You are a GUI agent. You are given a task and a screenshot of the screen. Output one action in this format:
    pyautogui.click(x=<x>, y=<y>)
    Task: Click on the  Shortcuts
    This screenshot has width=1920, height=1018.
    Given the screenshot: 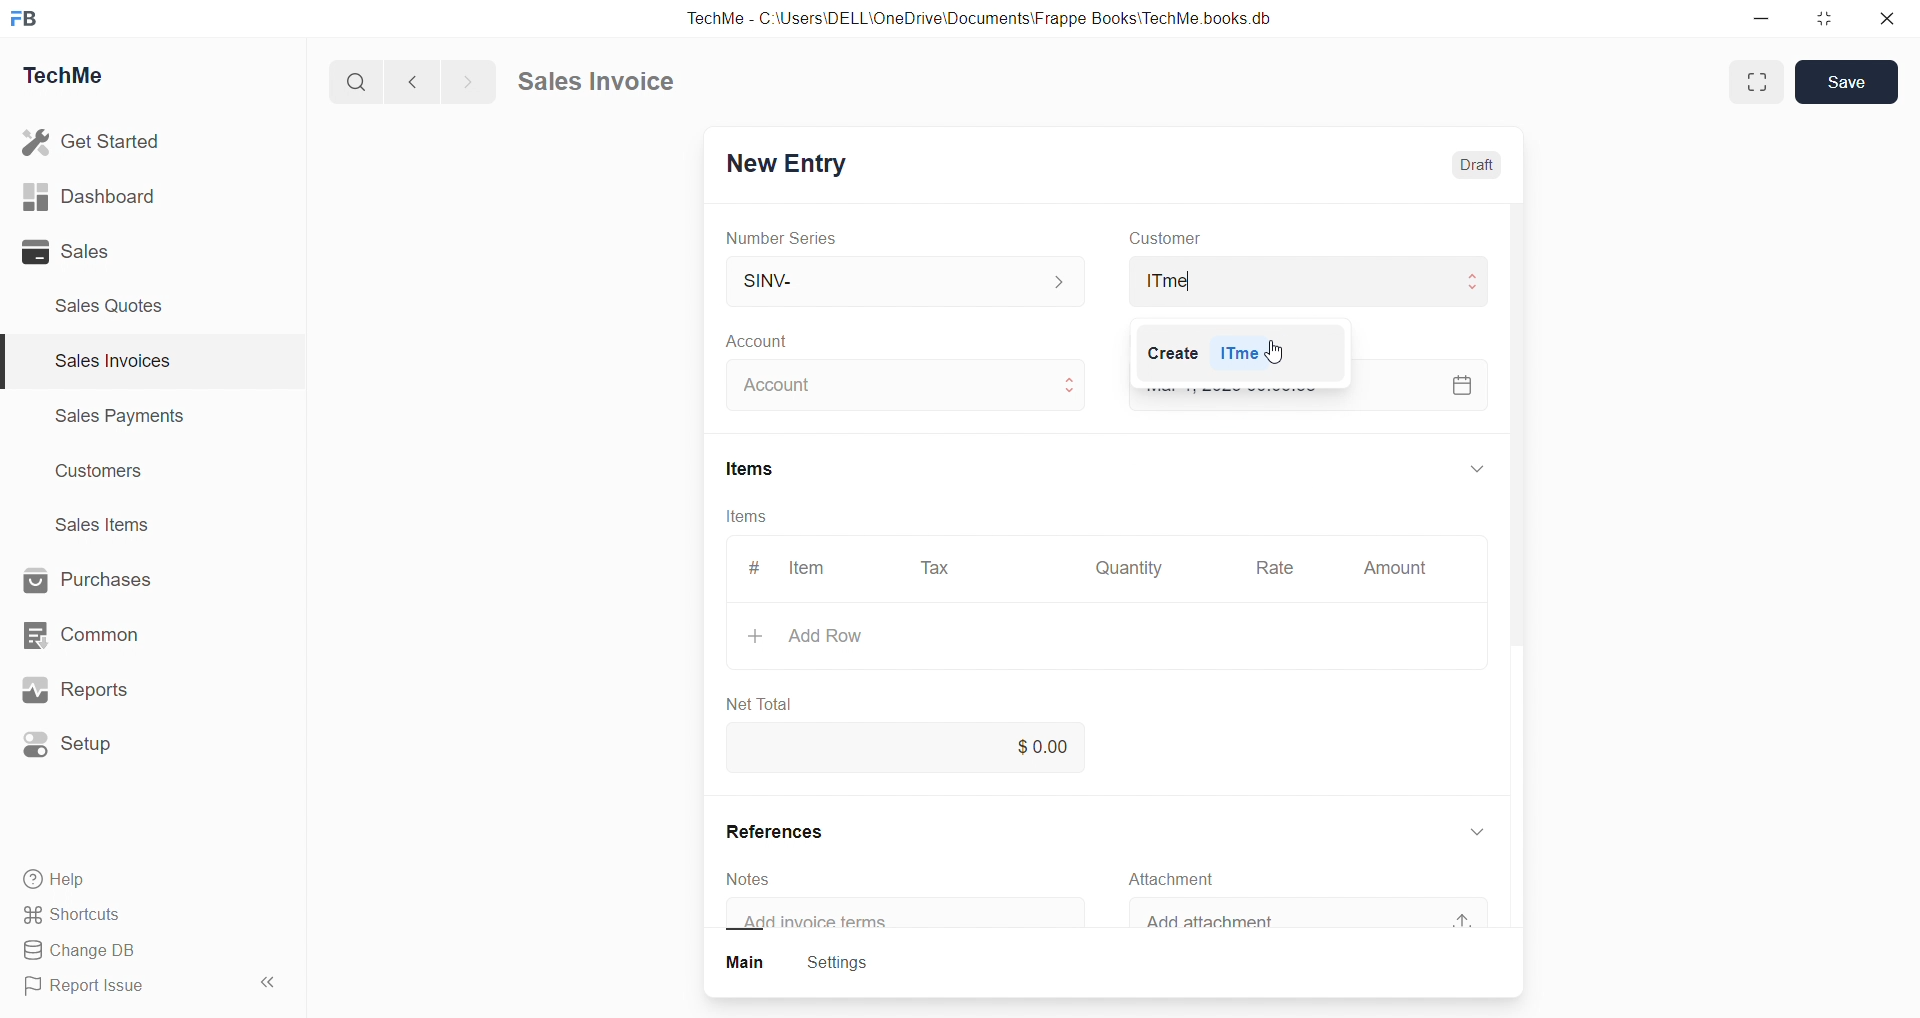 What is the action you would take?
    pyautogui.click(x=80, y=916)
    